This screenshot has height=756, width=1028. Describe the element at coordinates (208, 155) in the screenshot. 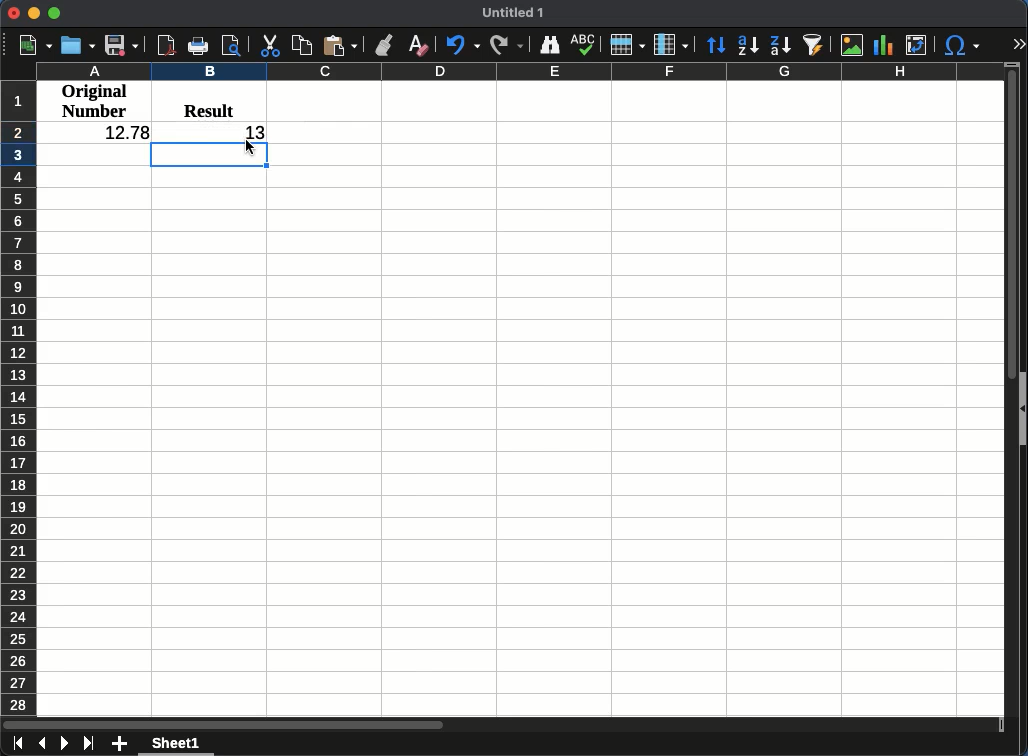

I see `active cell` at that location.